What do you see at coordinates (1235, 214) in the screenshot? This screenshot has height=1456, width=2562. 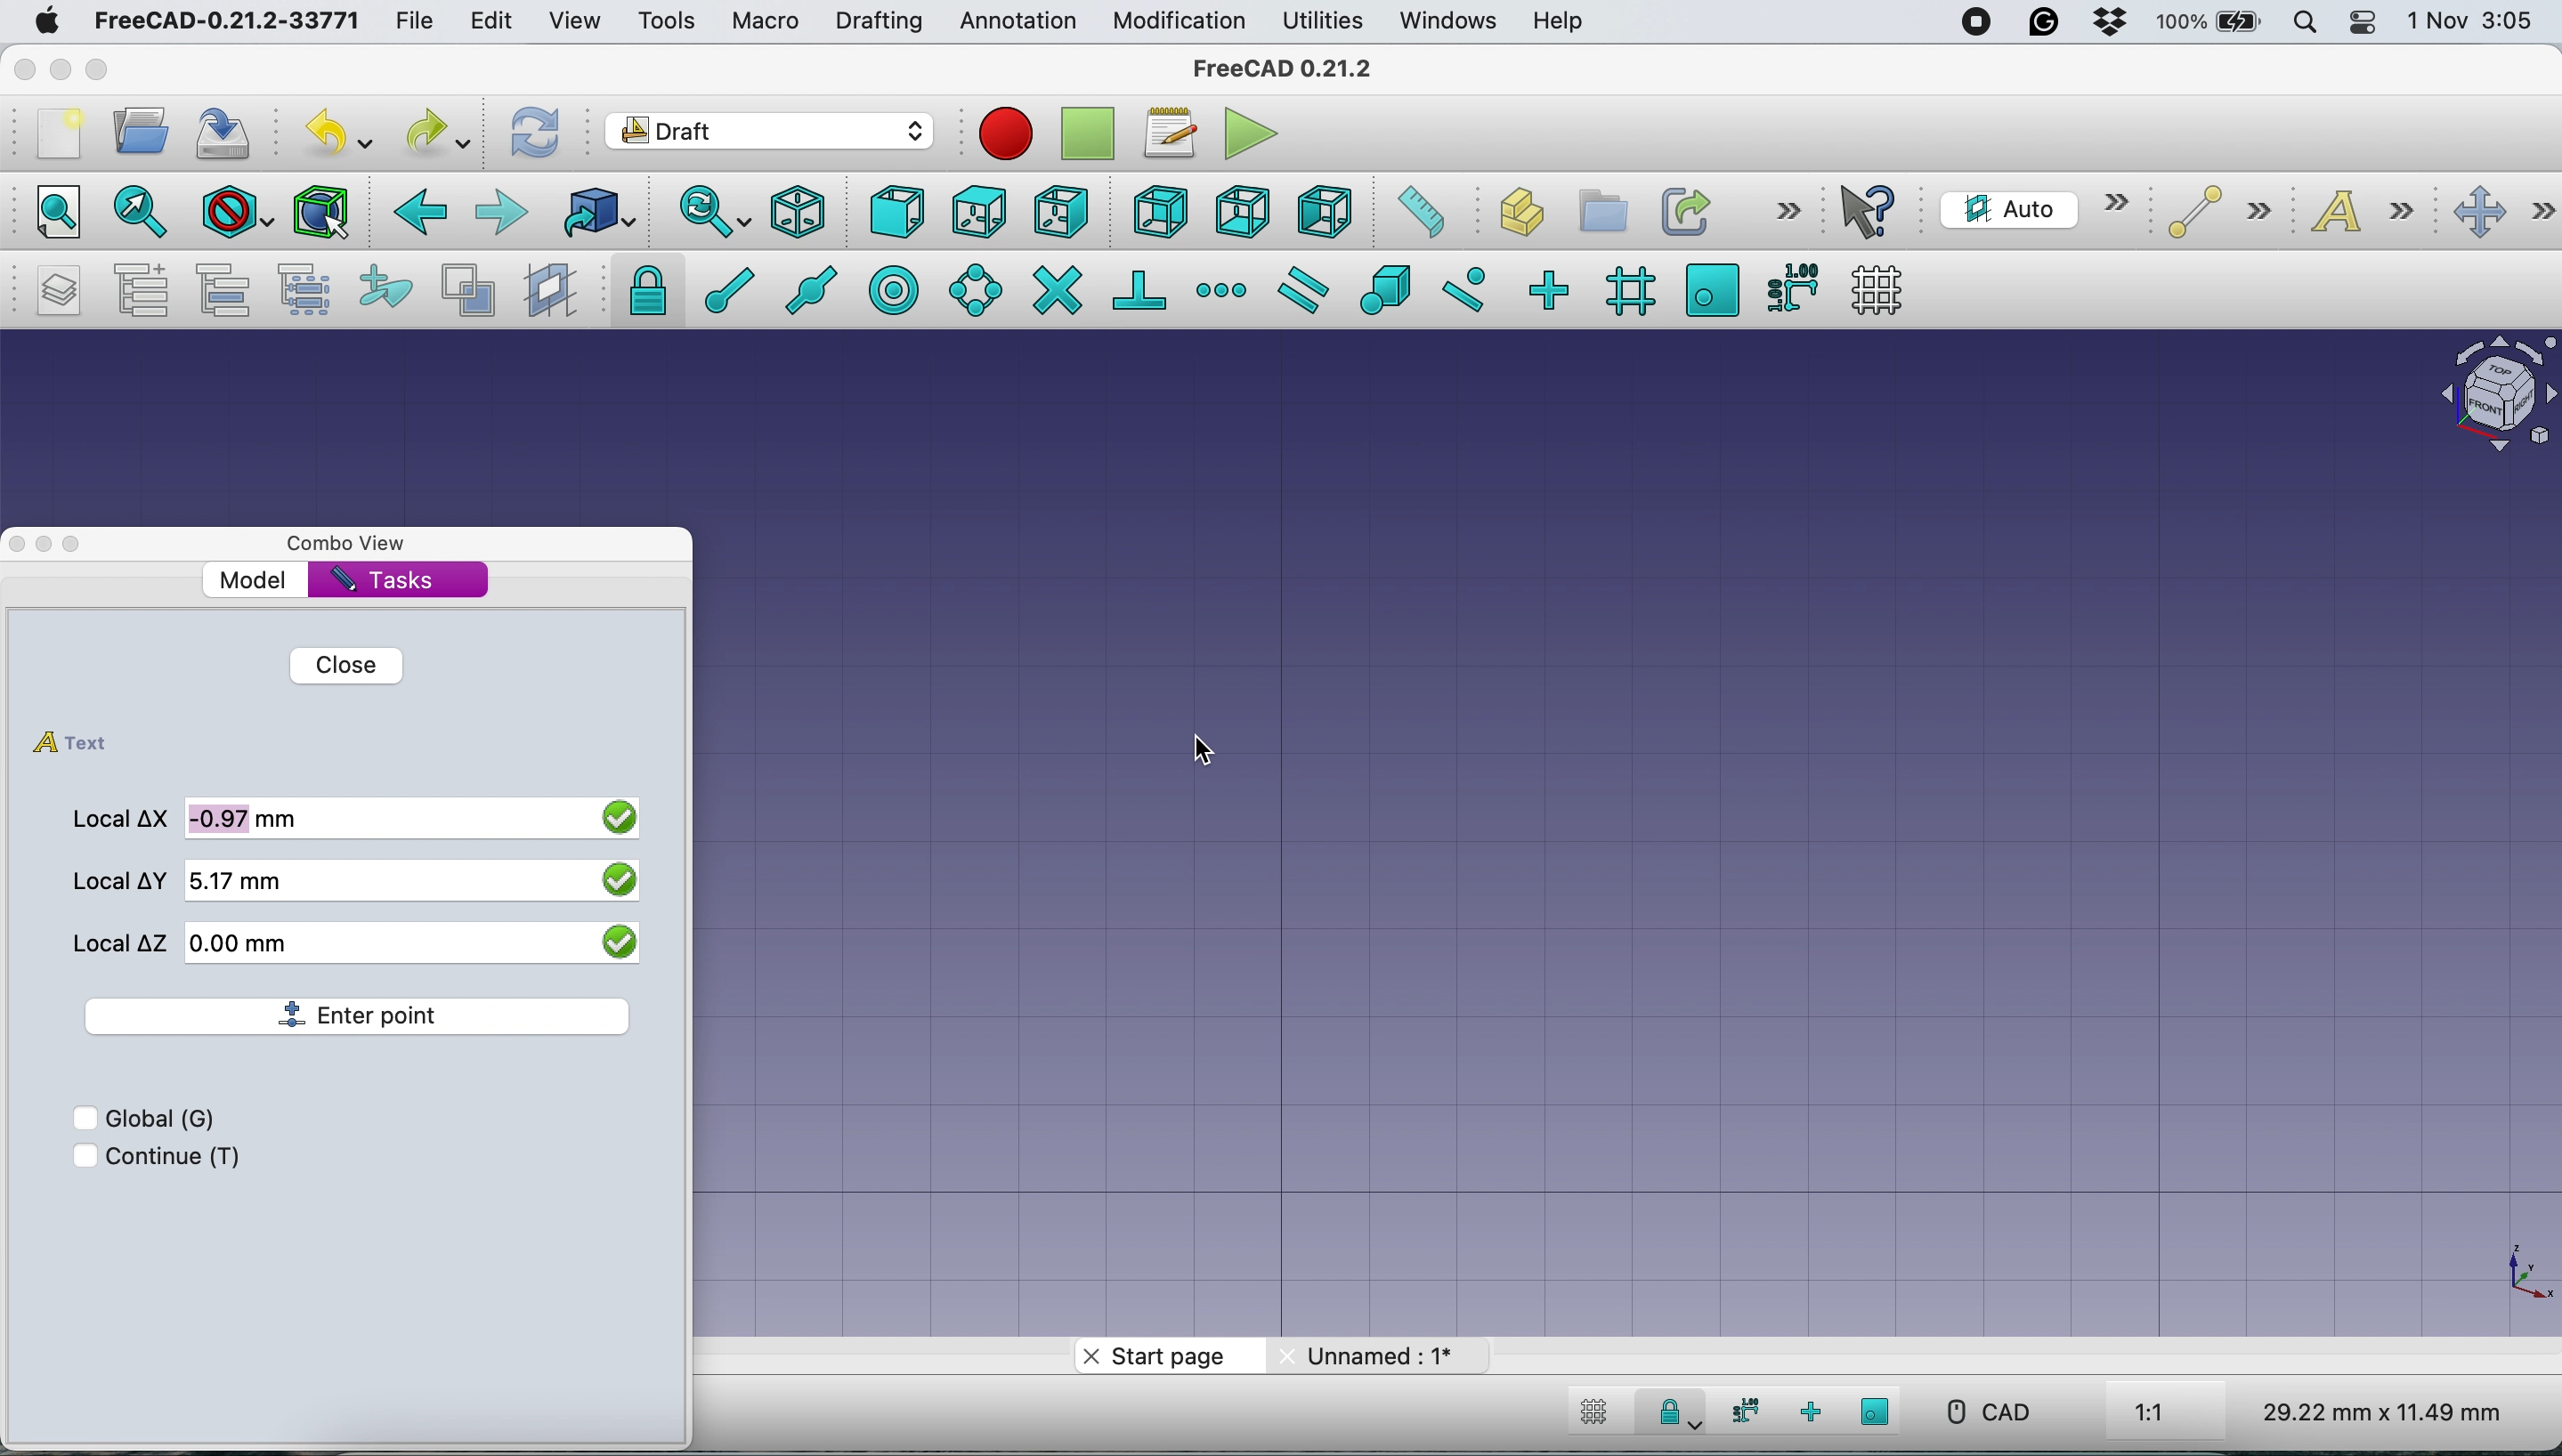 I see `bottom` at bounding box center [1235, 214].